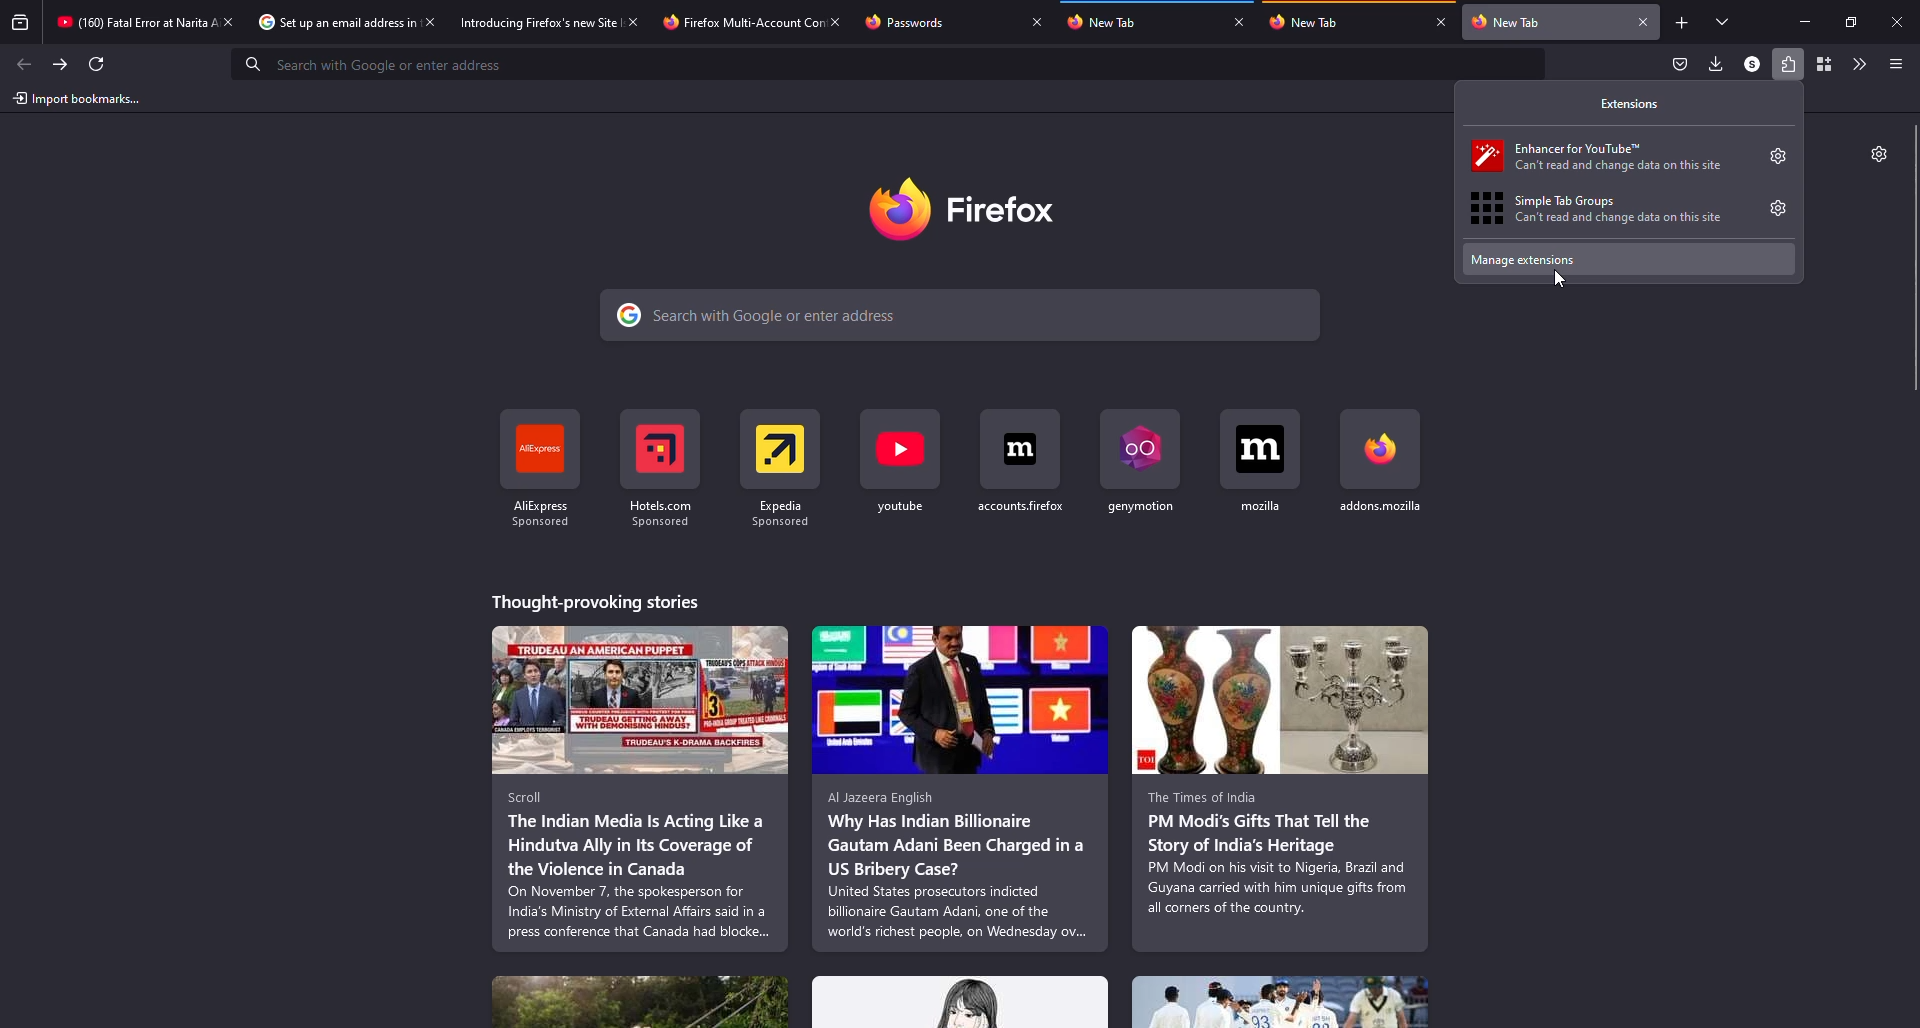 The height and width of the screenshot is (1028, 1920). Describe the element at coordinates (1752, 63) in the screenshot. I see `profile` at that location.